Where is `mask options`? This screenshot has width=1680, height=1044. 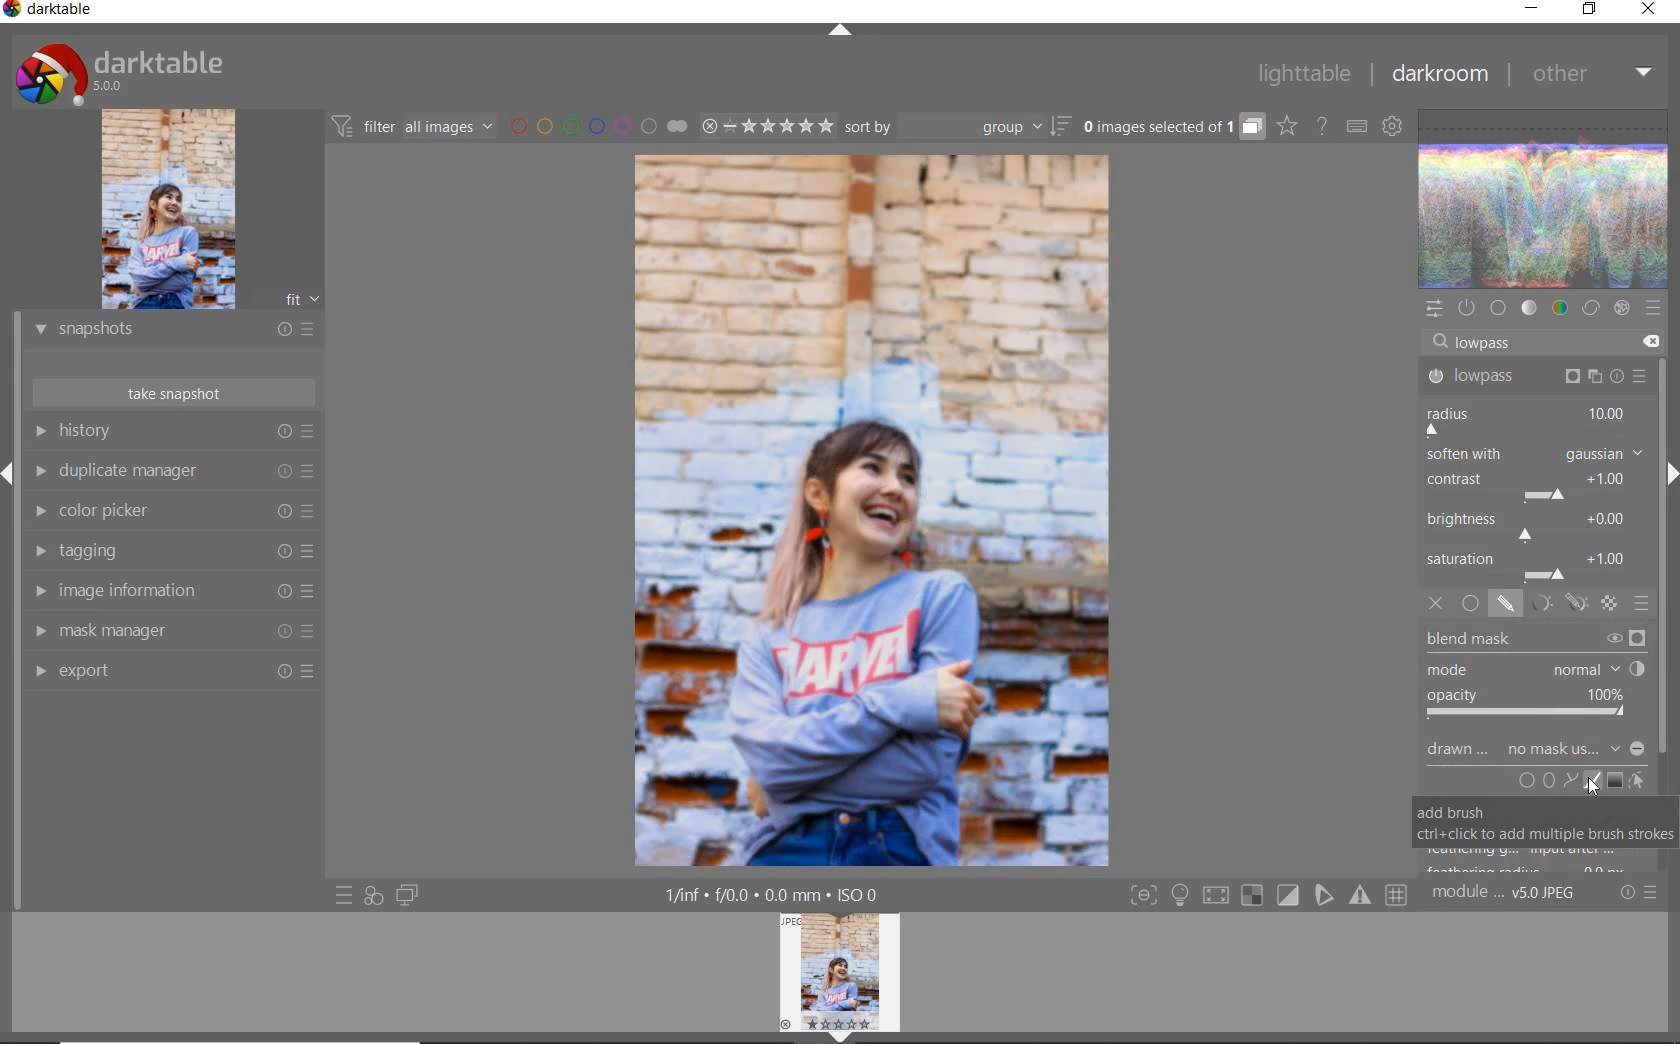 mask options is located at coordinates (1555, 604).